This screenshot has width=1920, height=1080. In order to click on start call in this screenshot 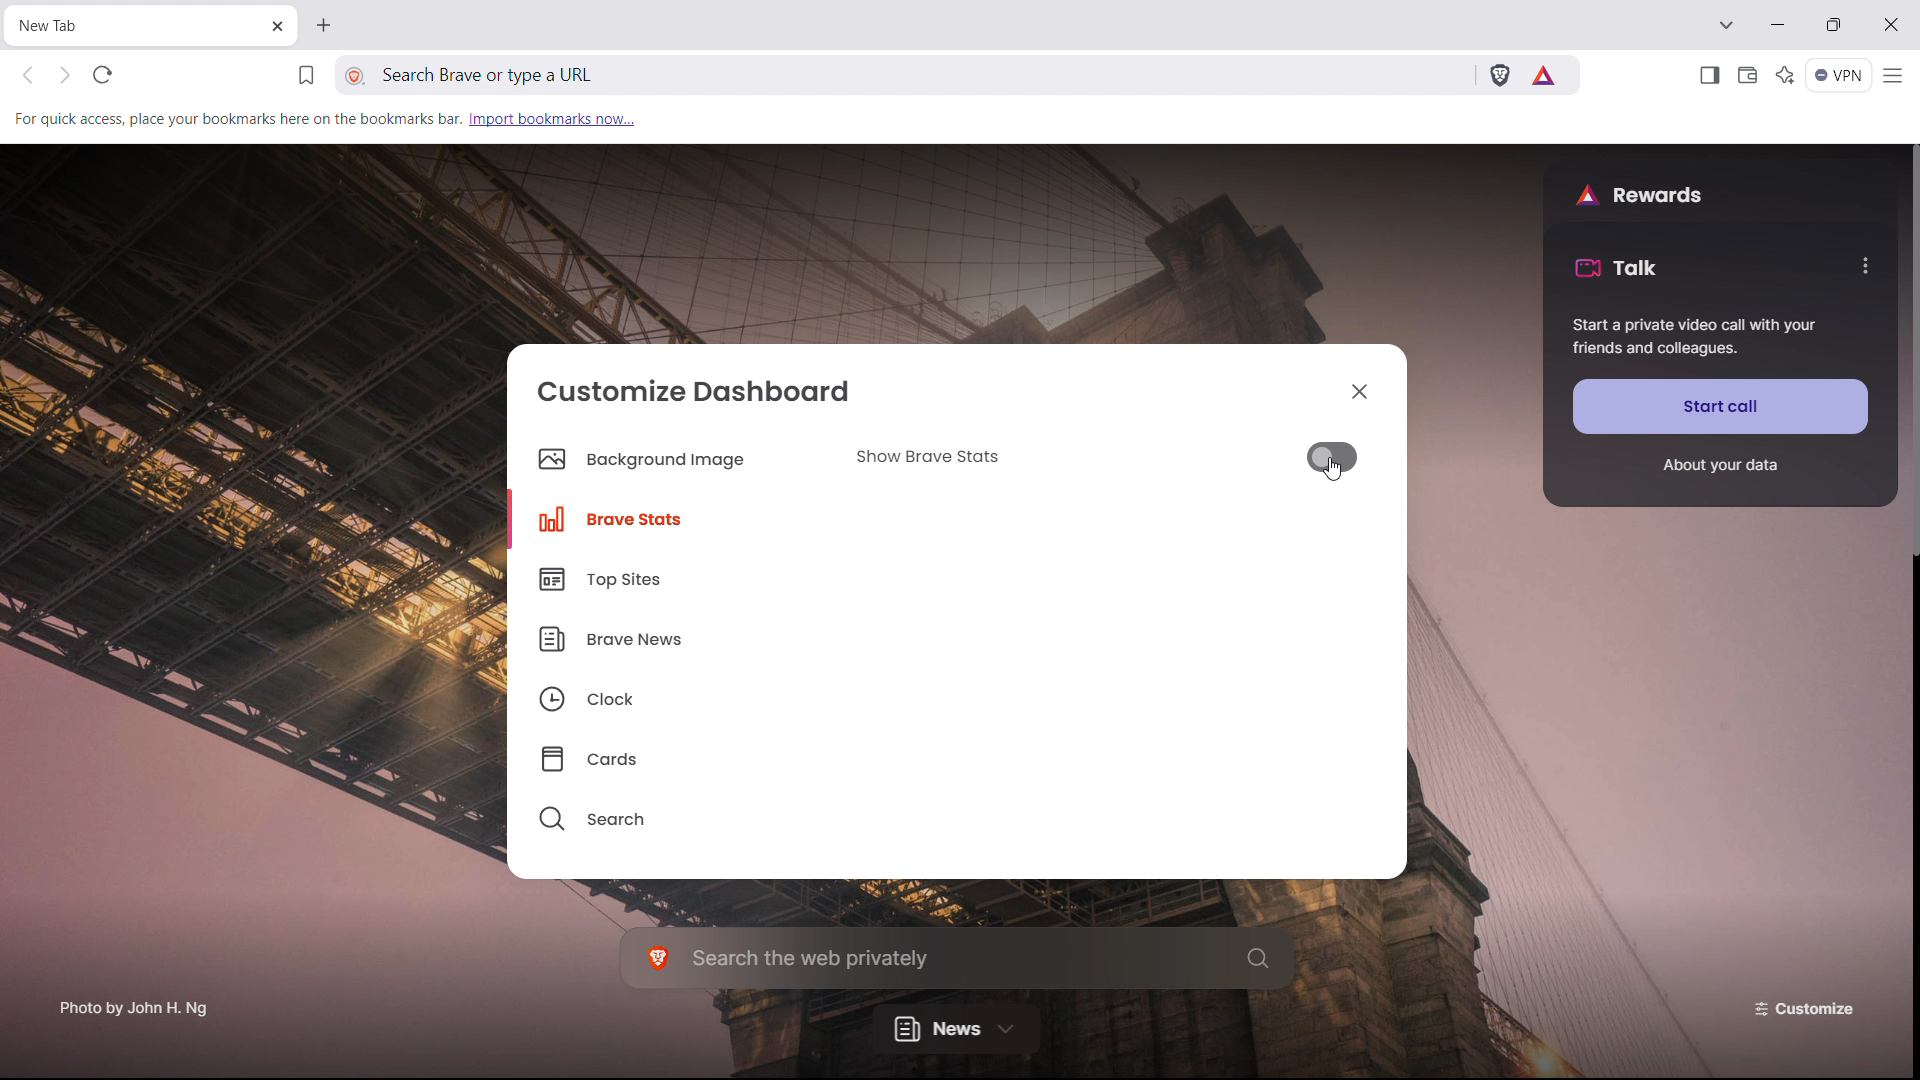, I will do `click(1721, 406)`.